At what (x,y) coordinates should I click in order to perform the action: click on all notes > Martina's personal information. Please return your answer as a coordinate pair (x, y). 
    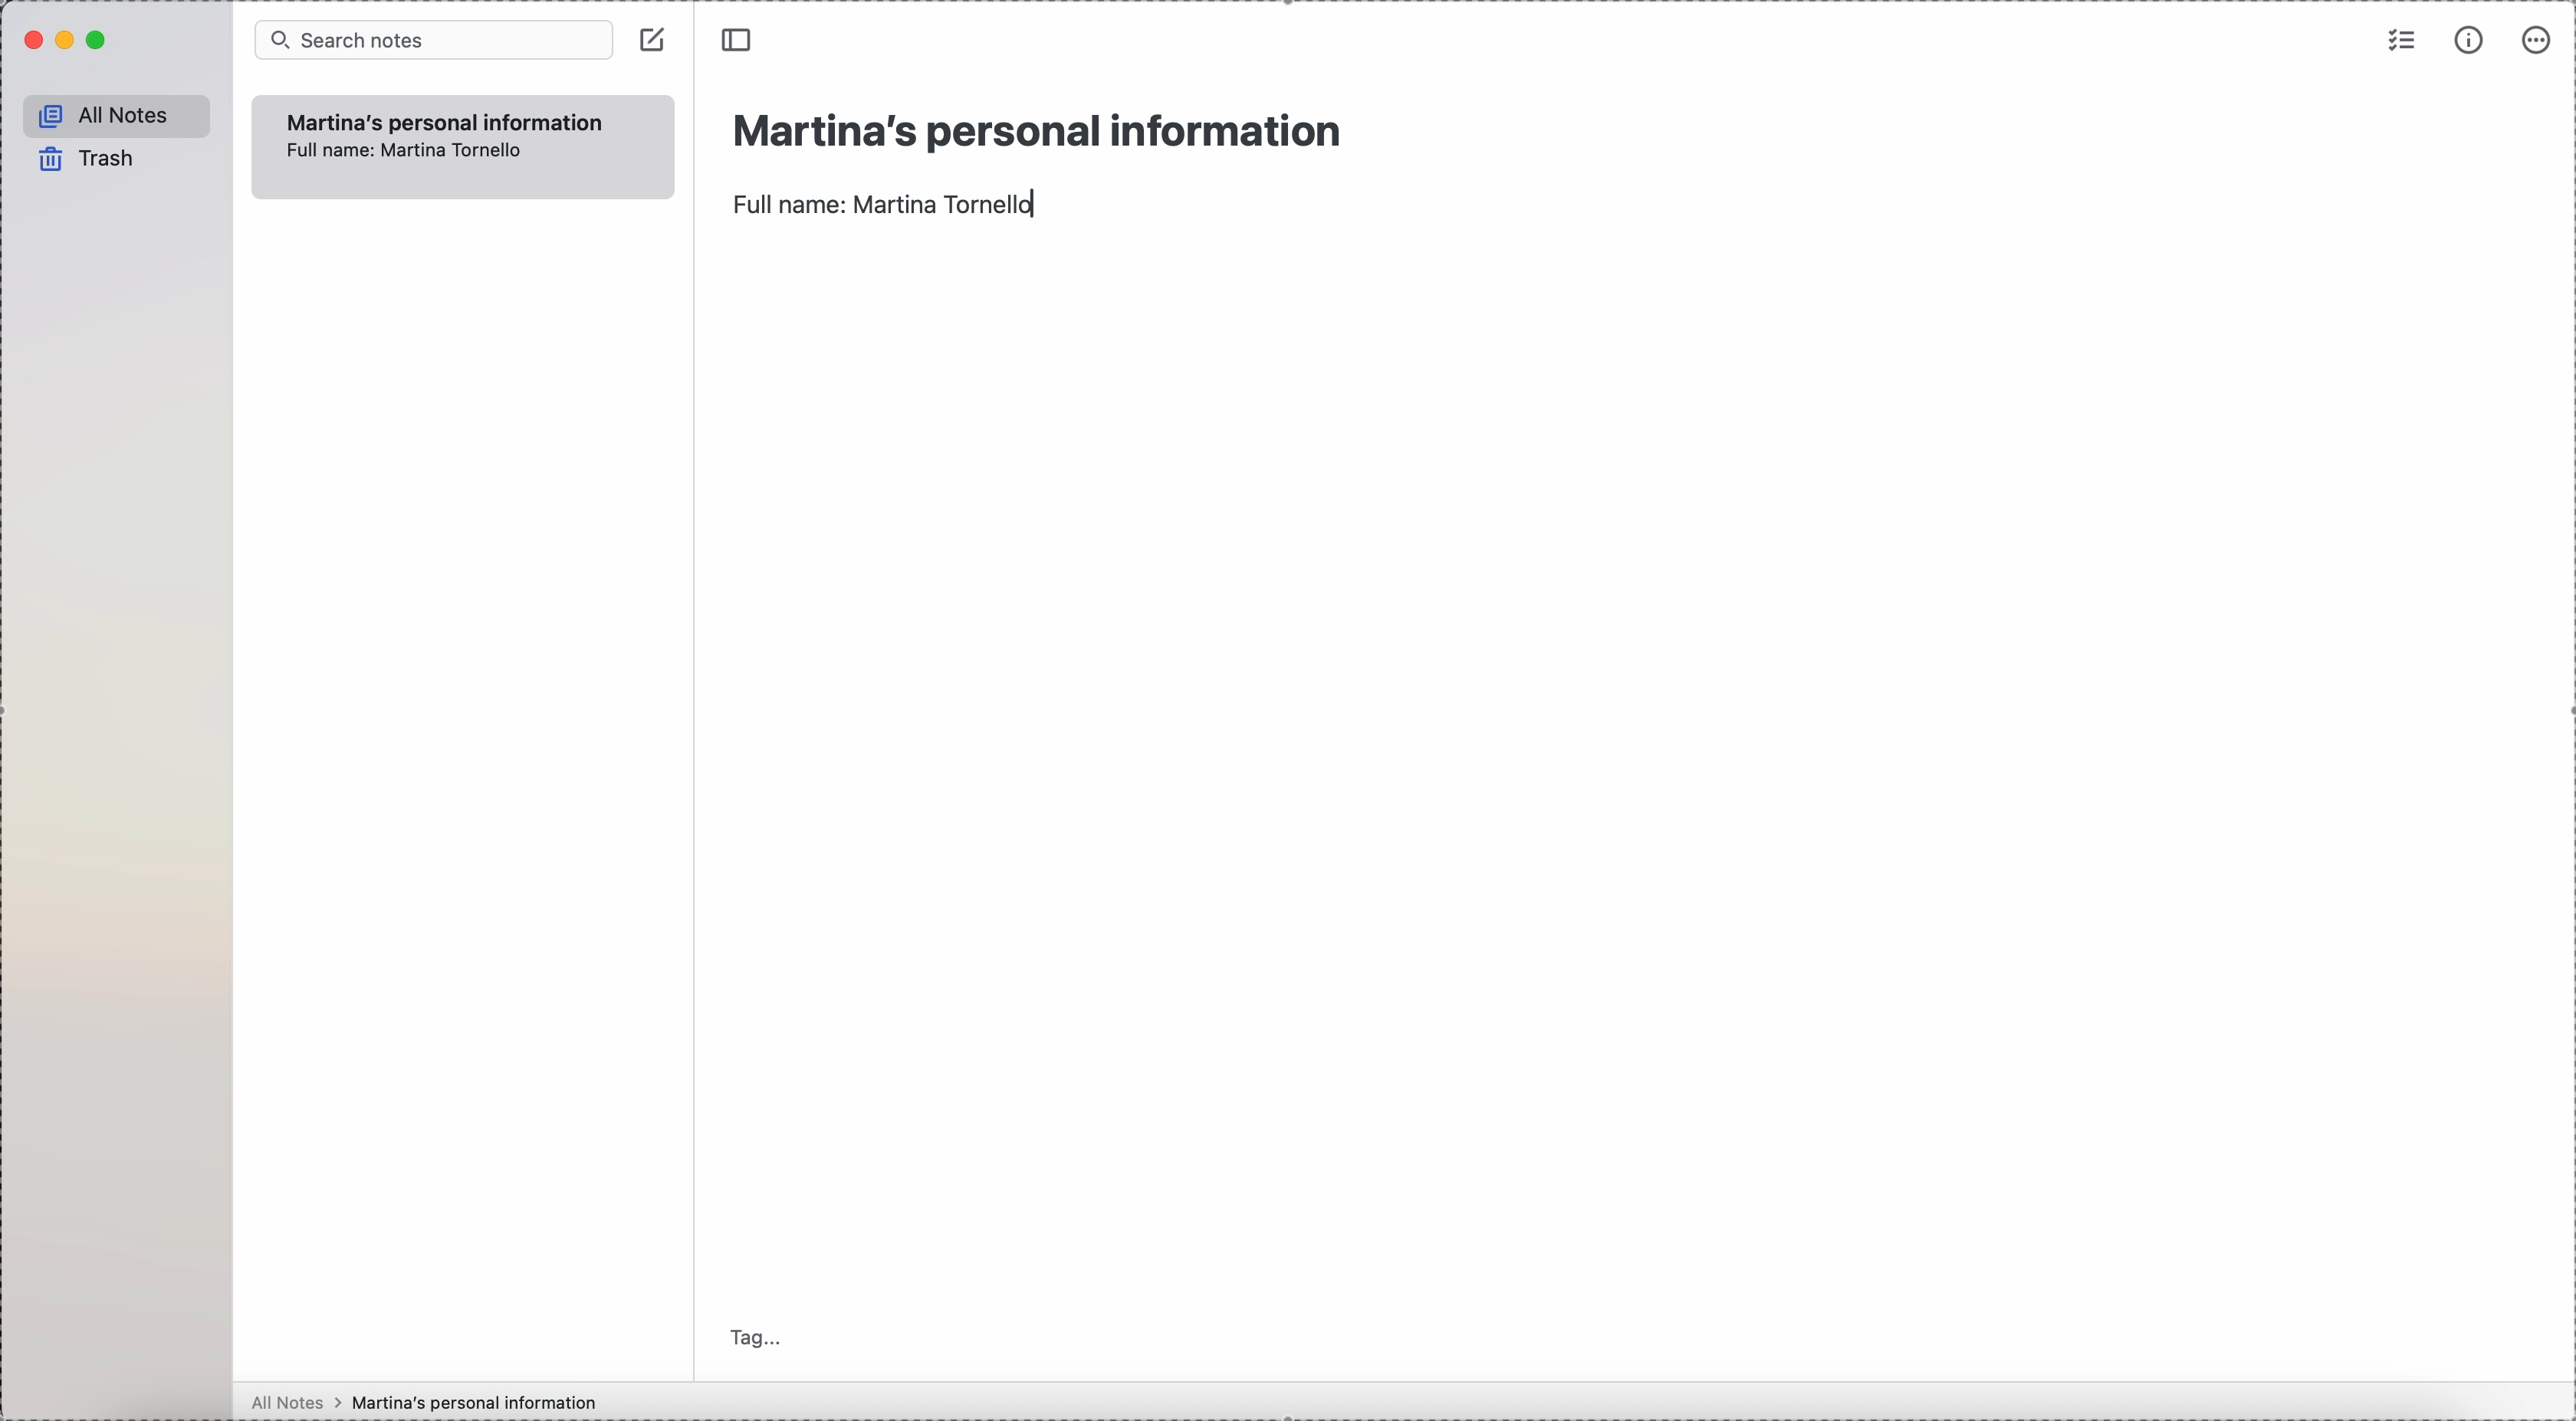
    Looking at the image, I should click on (416, 1400).